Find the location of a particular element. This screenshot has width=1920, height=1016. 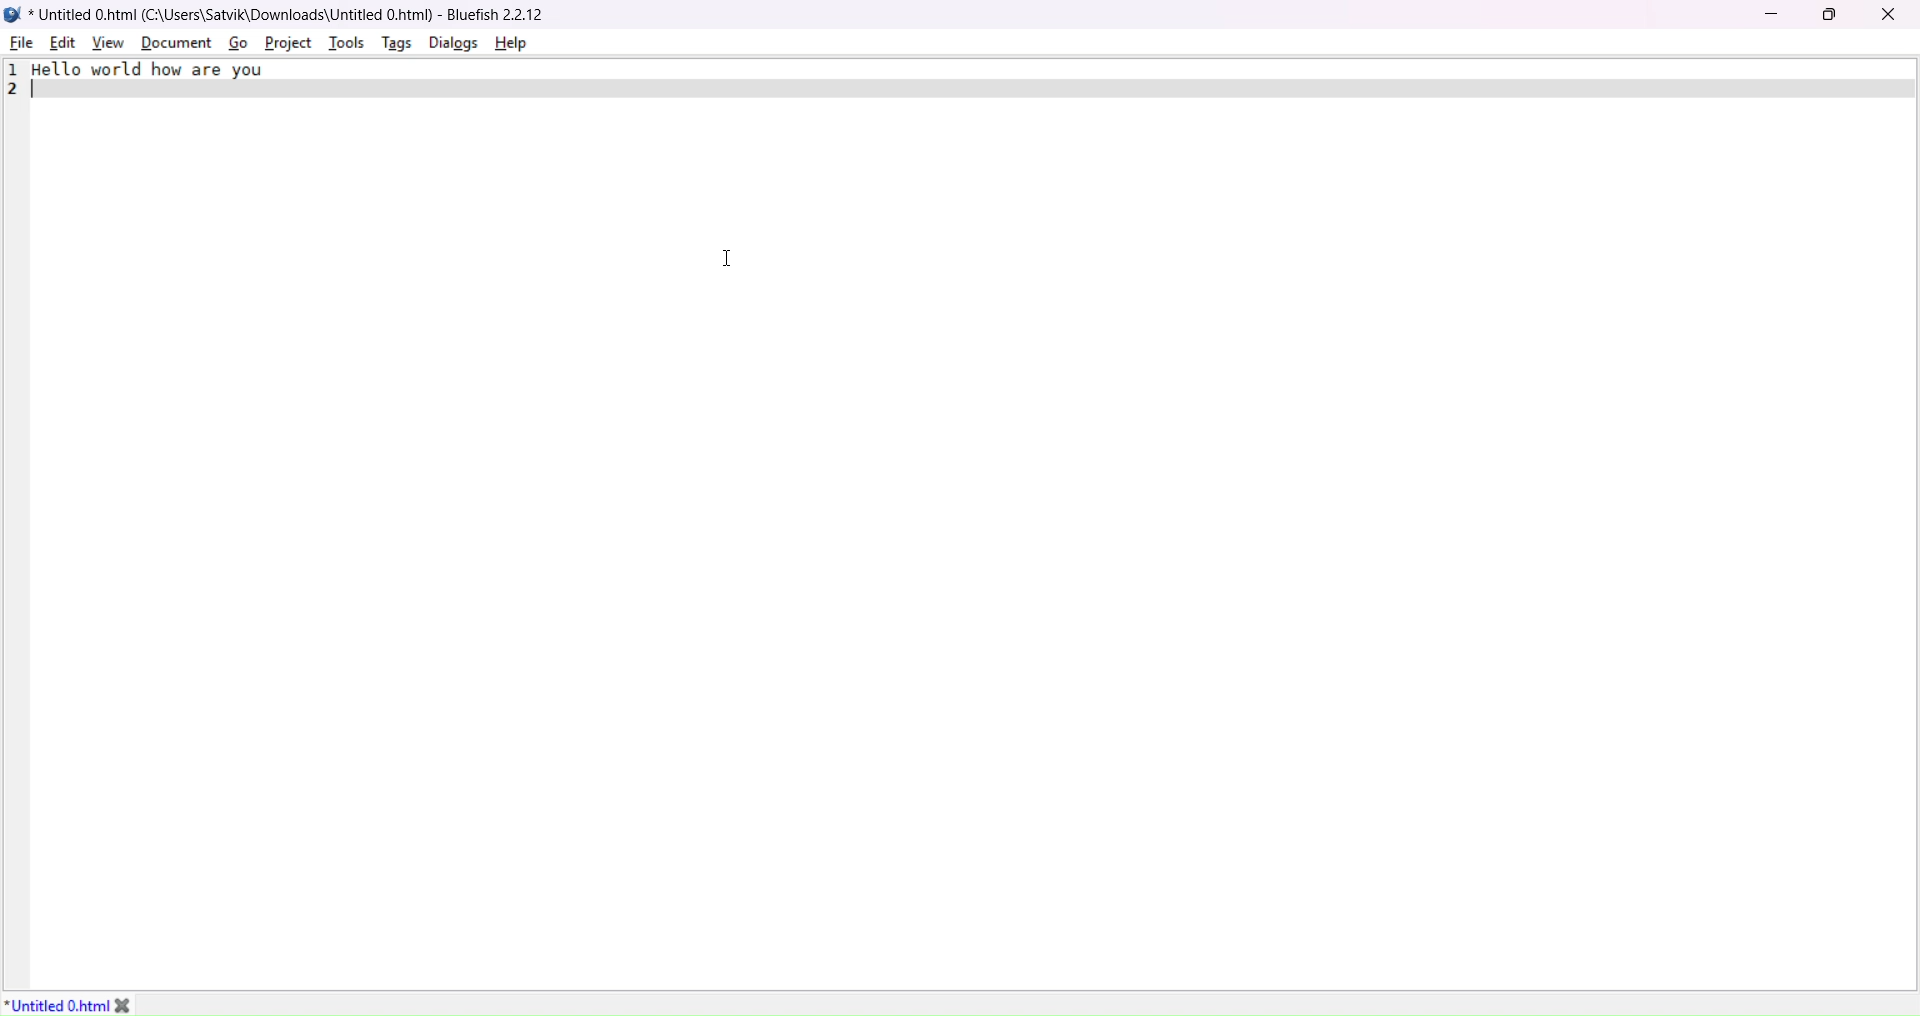

file is located at coordinates (23, 43).